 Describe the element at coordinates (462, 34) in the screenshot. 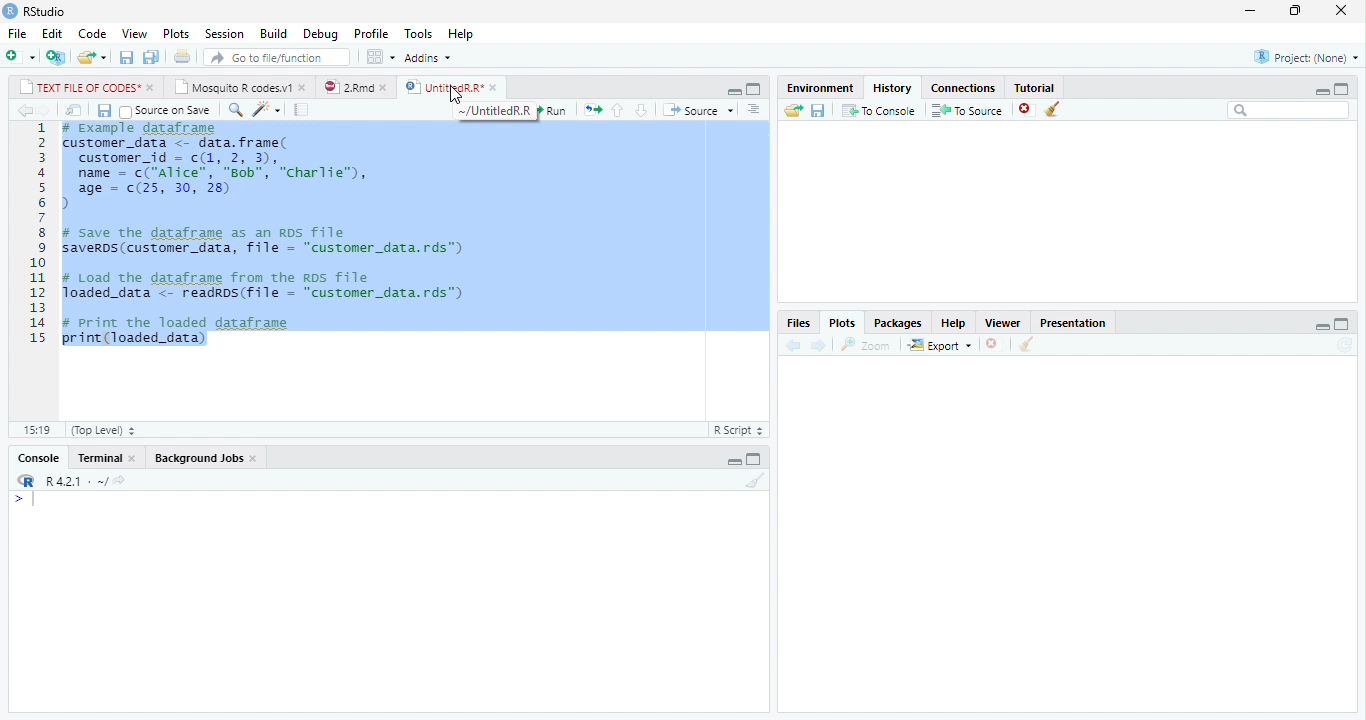

I see `Help` at that location.